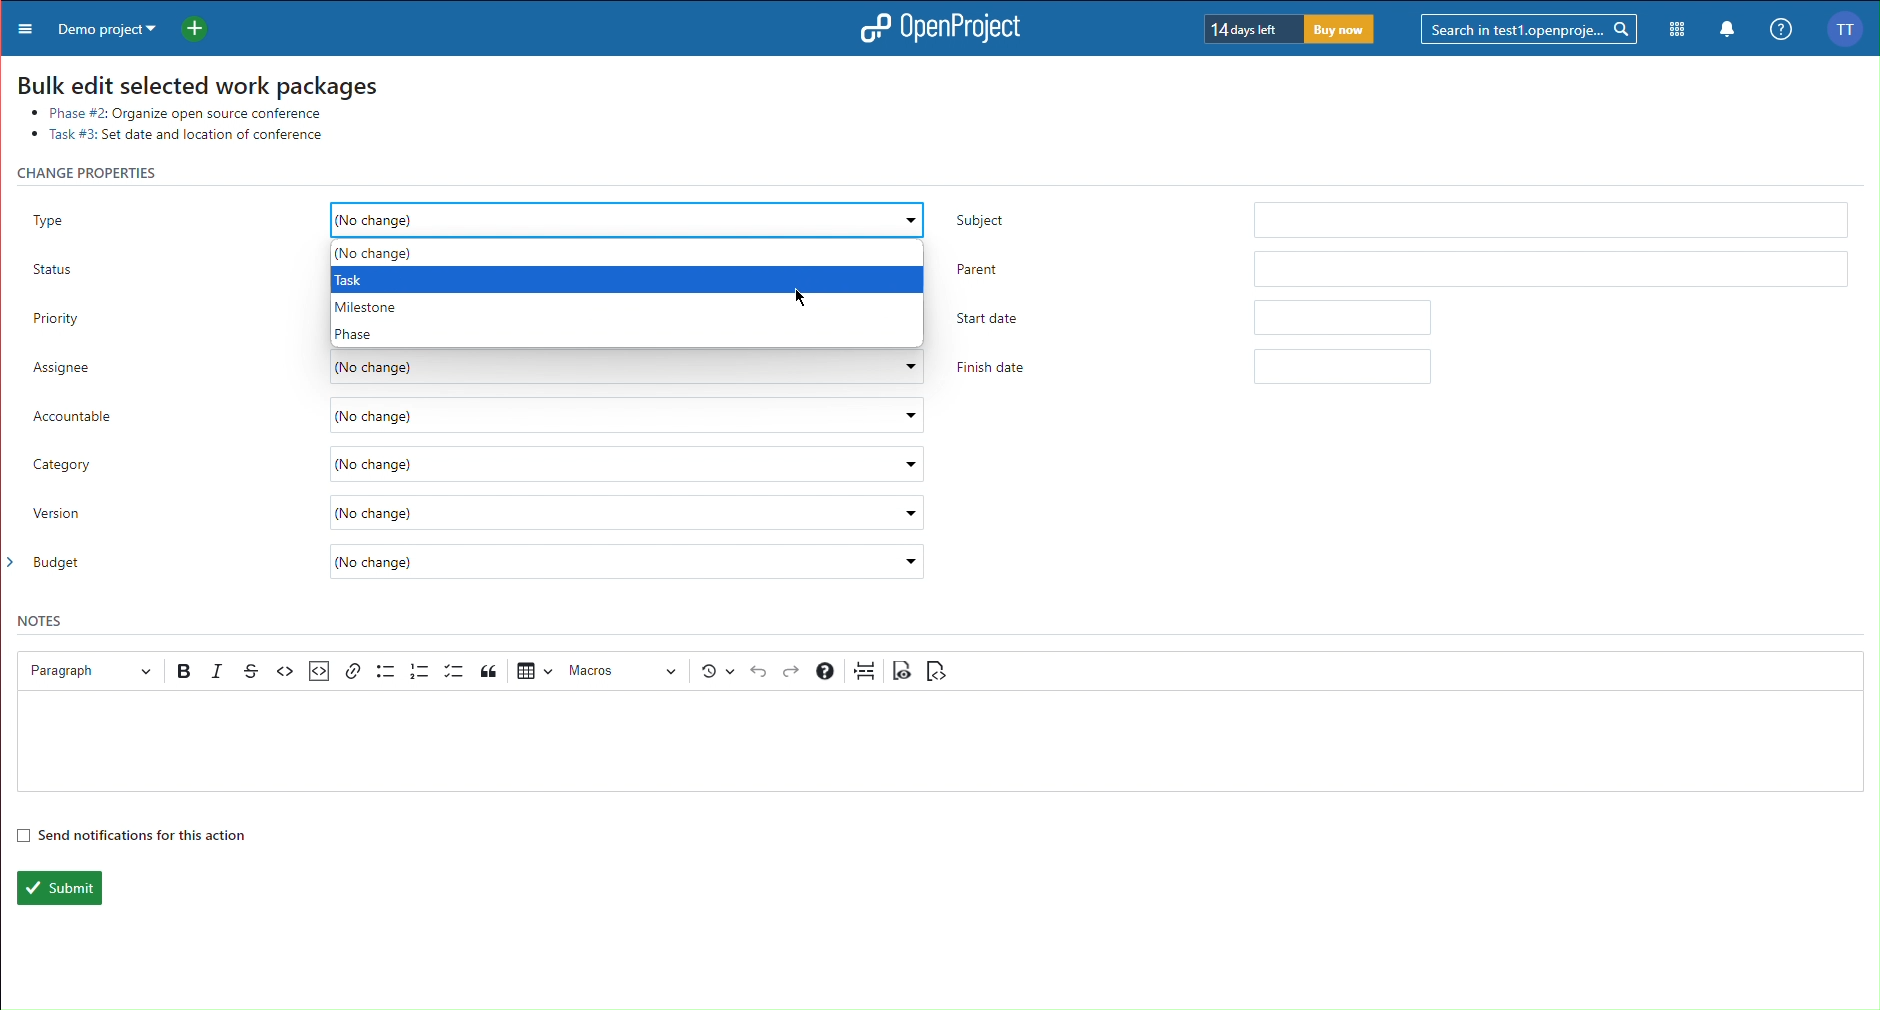 Image resolution: width=1880 pixels, height=1010 pixels. Describe the element at coordinates (186, 671) in the screenshot. I see `Bold` at that location.